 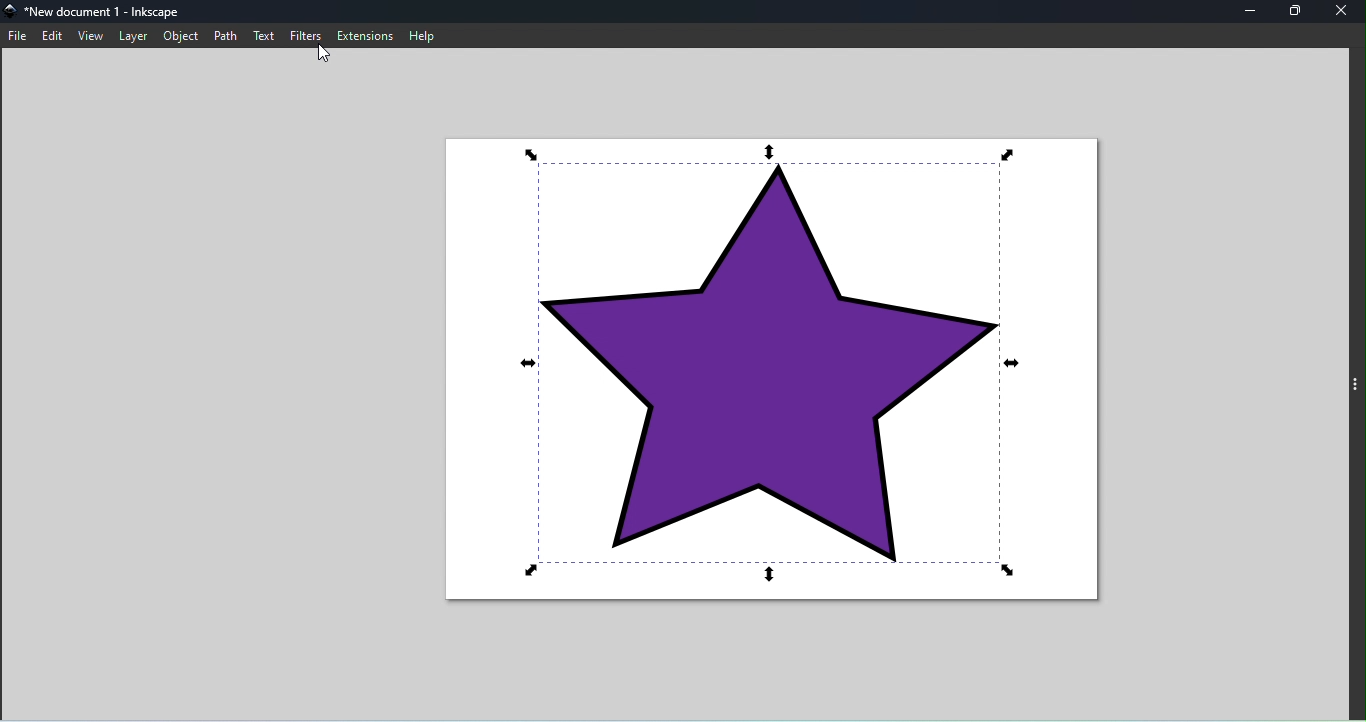 I want to click on toggle command panel, so click(x=1357, y=388).